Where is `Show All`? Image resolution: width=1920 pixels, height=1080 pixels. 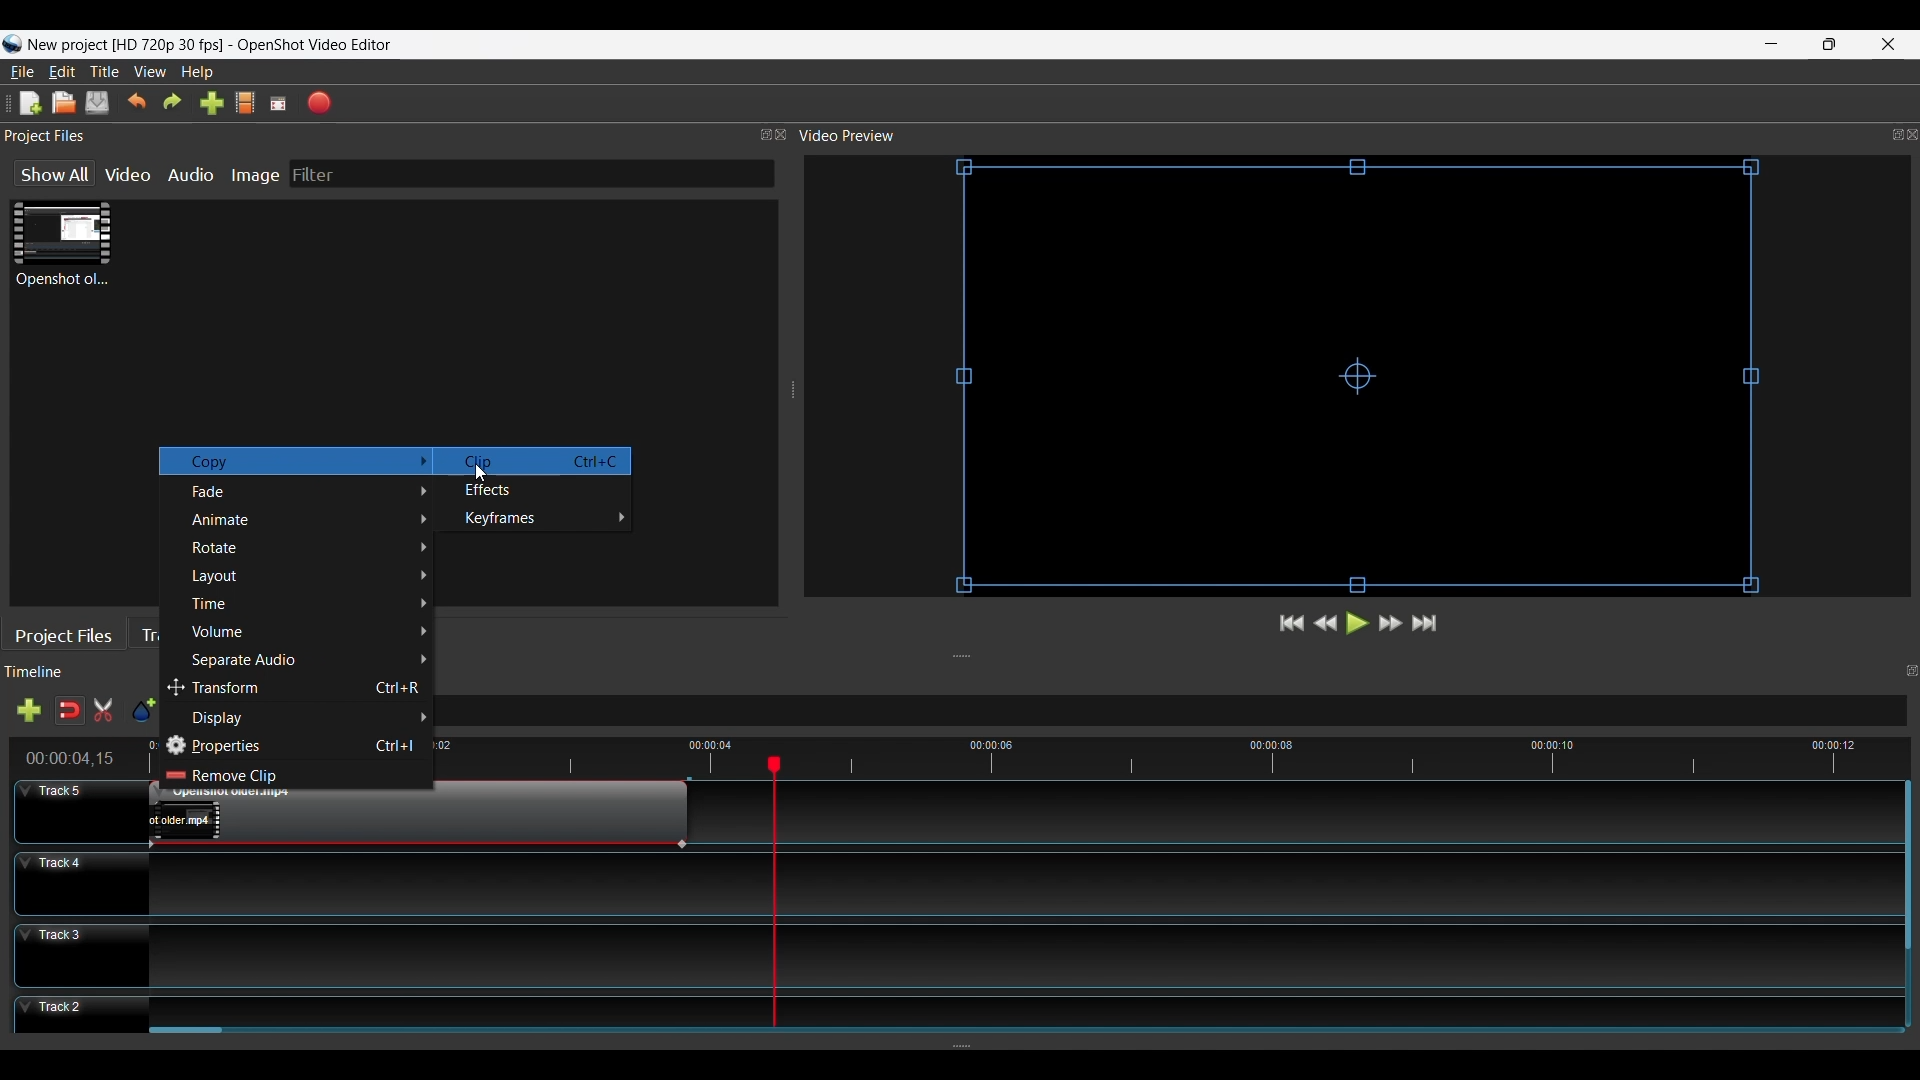 Show All is located at coordinates (47, 175).